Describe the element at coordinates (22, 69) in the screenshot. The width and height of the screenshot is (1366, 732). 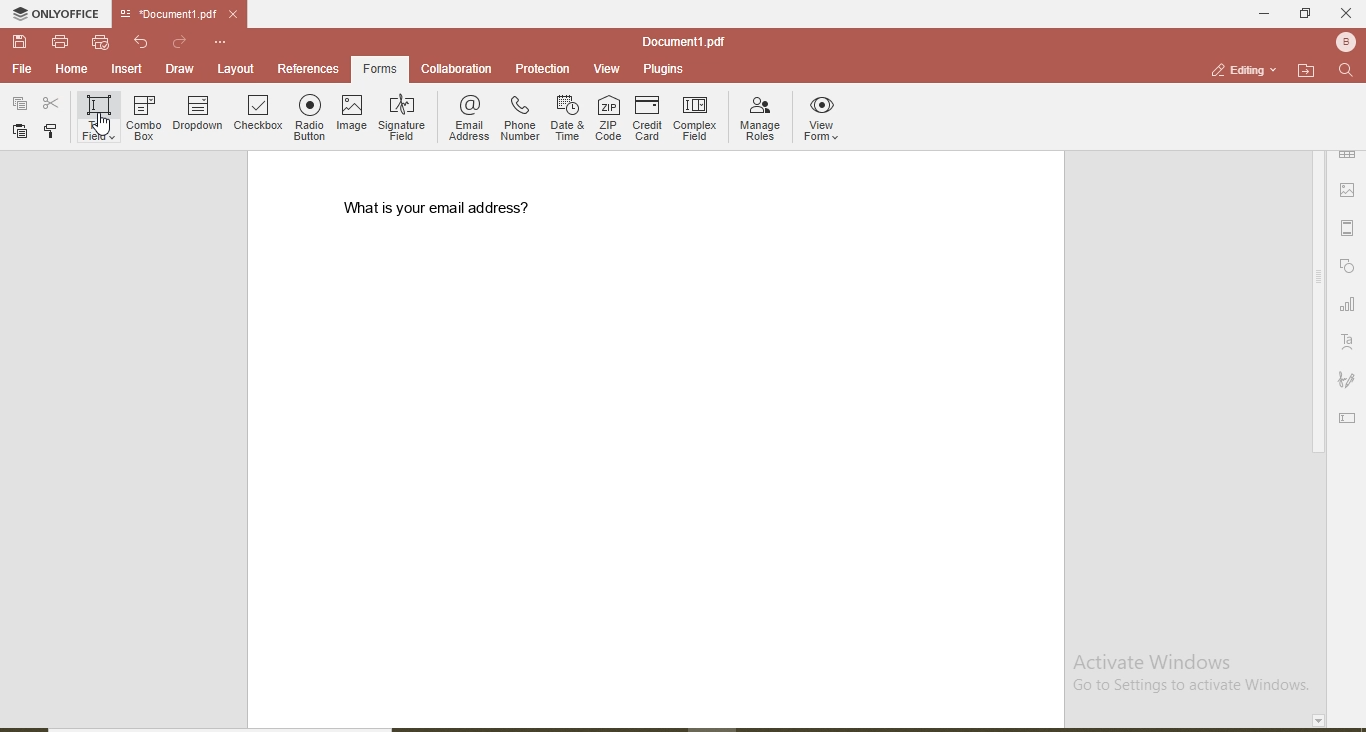
I see `file` at that location.